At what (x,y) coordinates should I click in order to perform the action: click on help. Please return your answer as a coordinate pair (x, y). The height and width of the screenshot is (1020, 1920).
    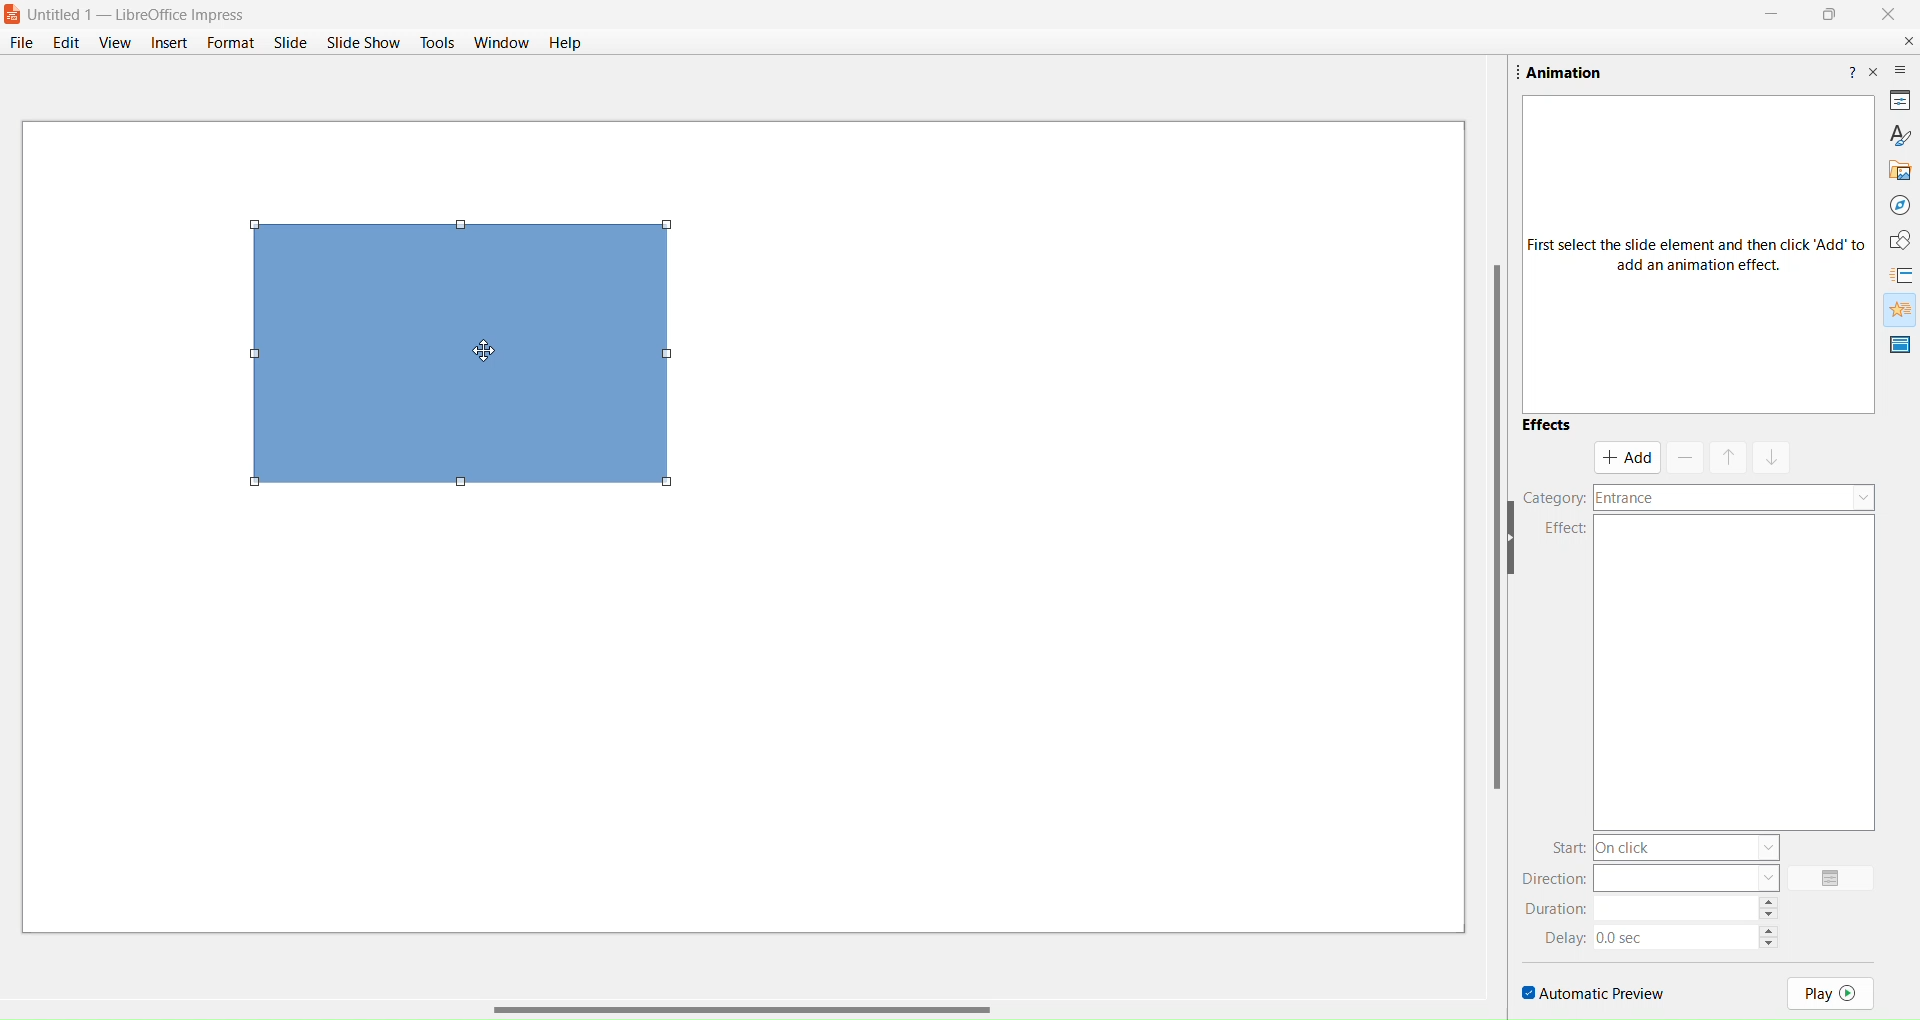
    Looking at the image, I should click on (1850, 69).